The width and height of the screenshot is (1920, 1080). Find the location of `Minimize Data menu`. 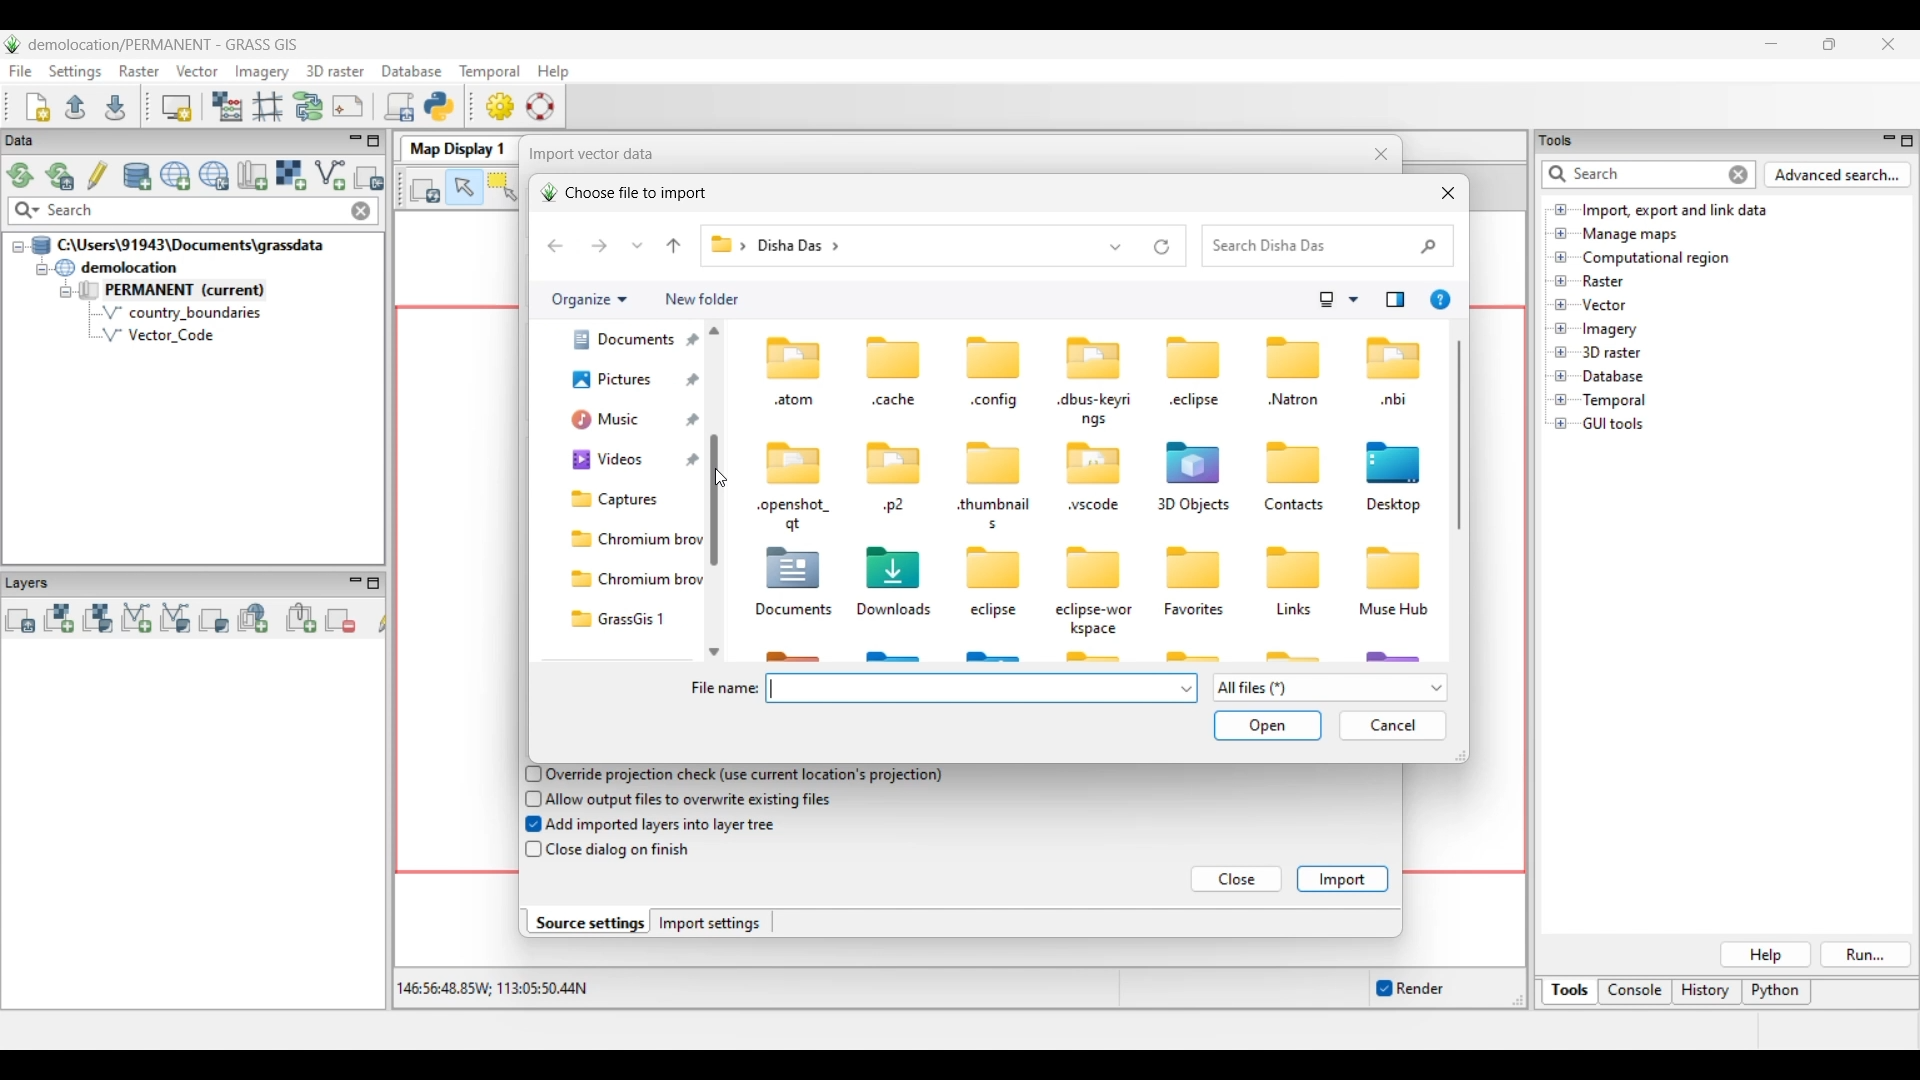

Minimize Data menu is located at coordinates (355, 142).